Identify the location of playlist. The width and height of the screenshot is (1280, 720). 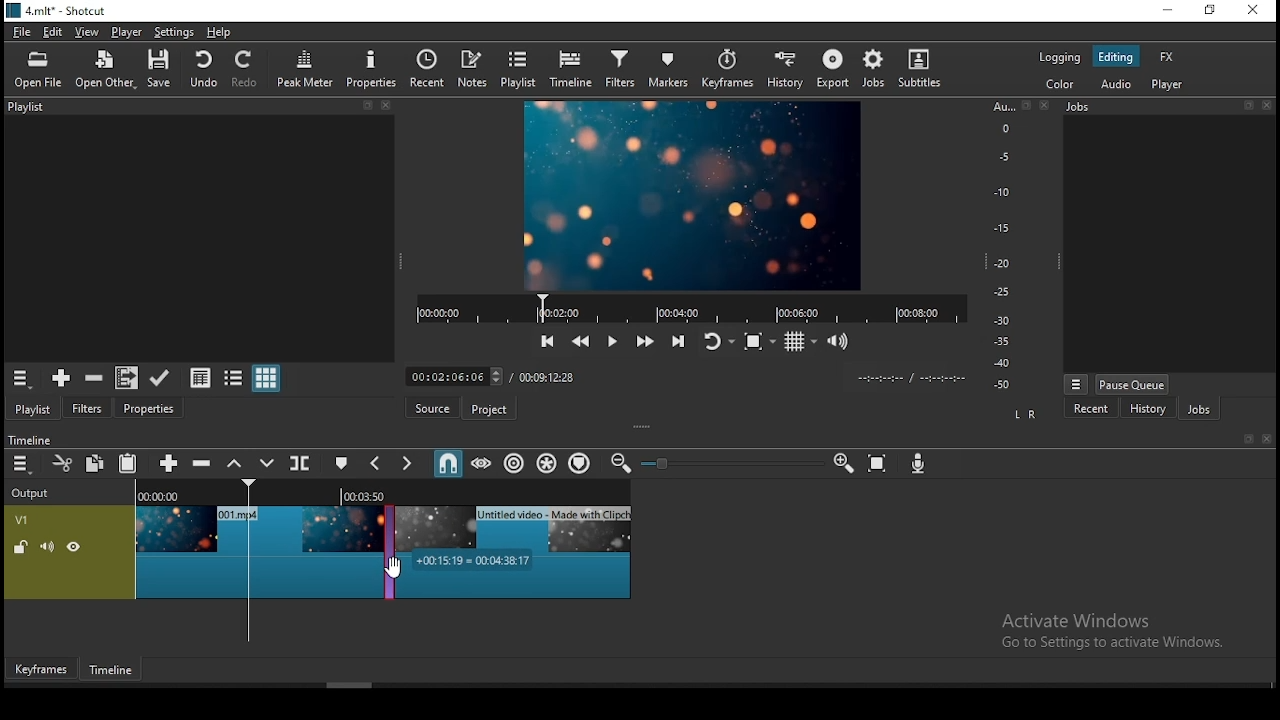
(520, 69).